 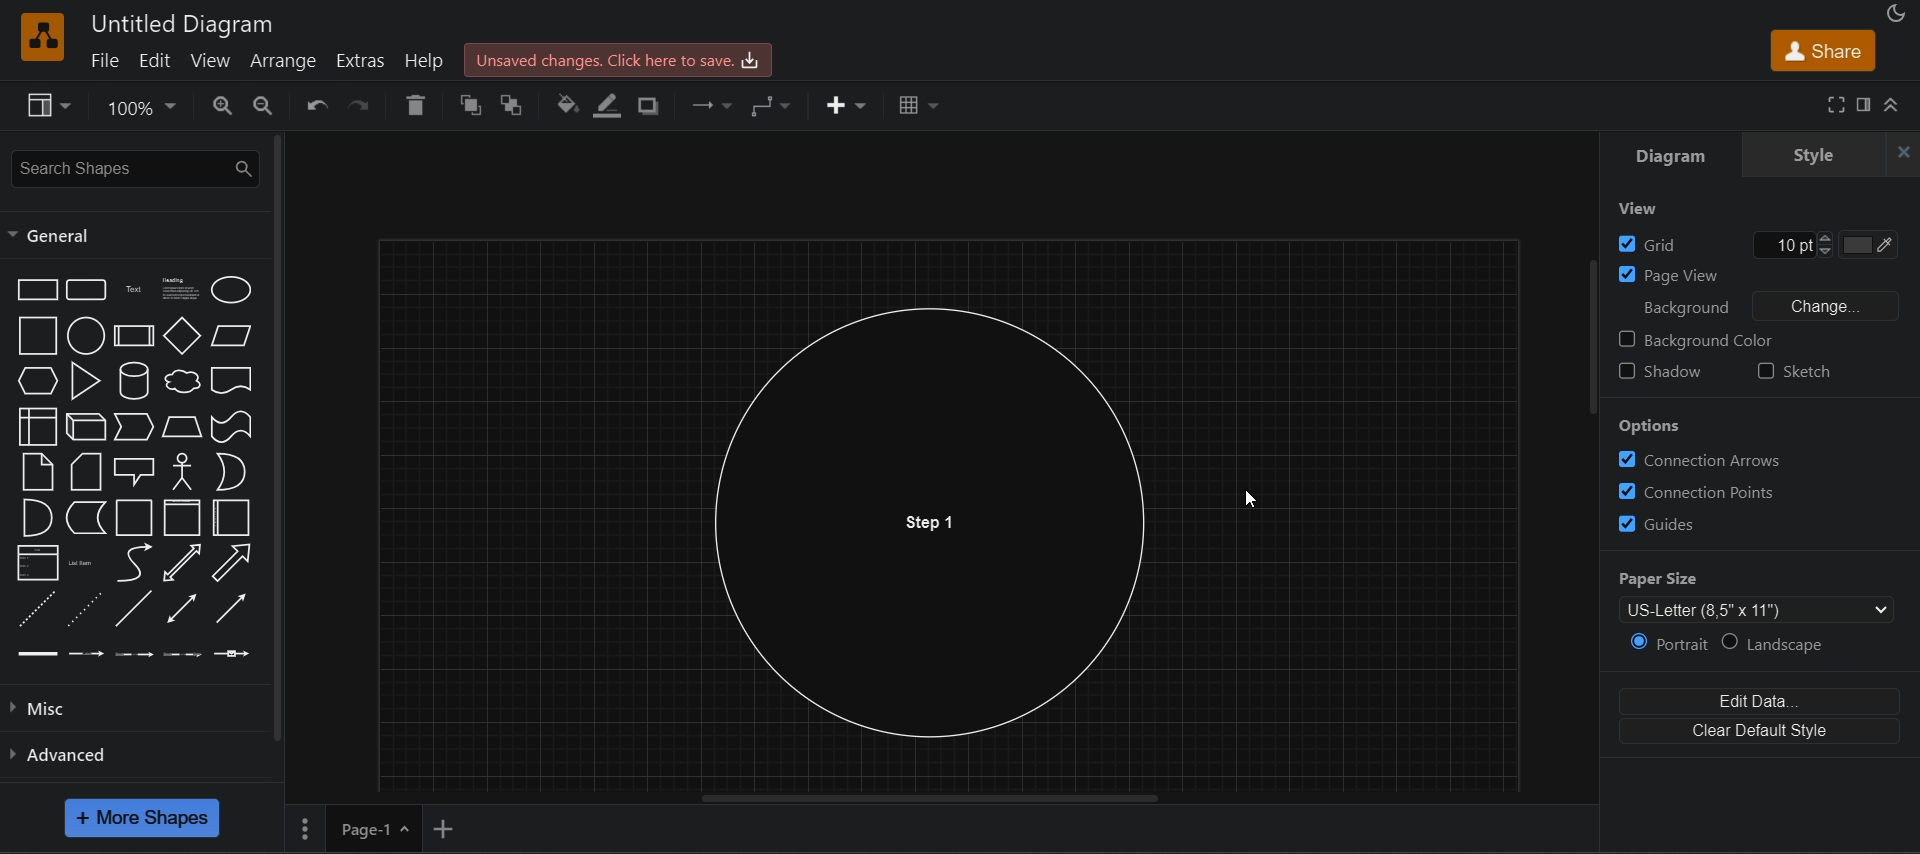 What do you see at coordinates (233, 336) in the screenshot?
I see `parallelogram` at bounding box center [233, 336].